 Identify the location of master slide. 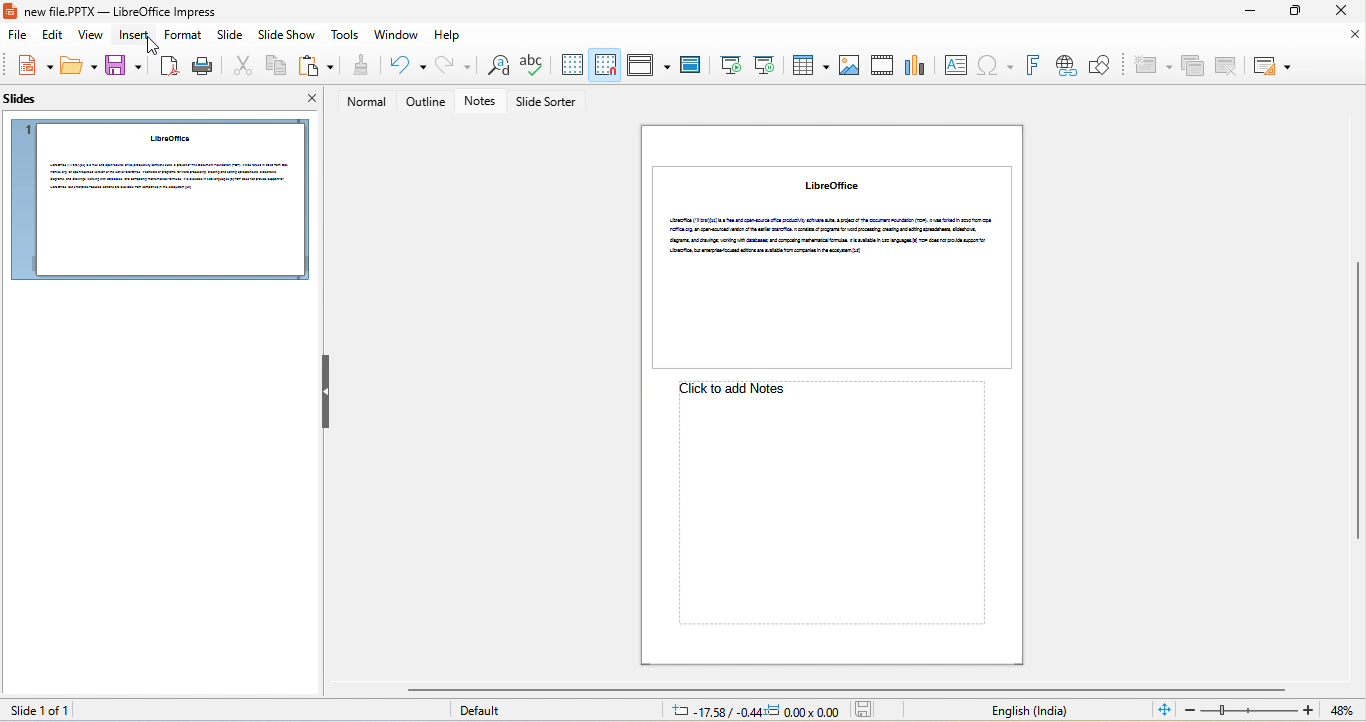
(690, 66).